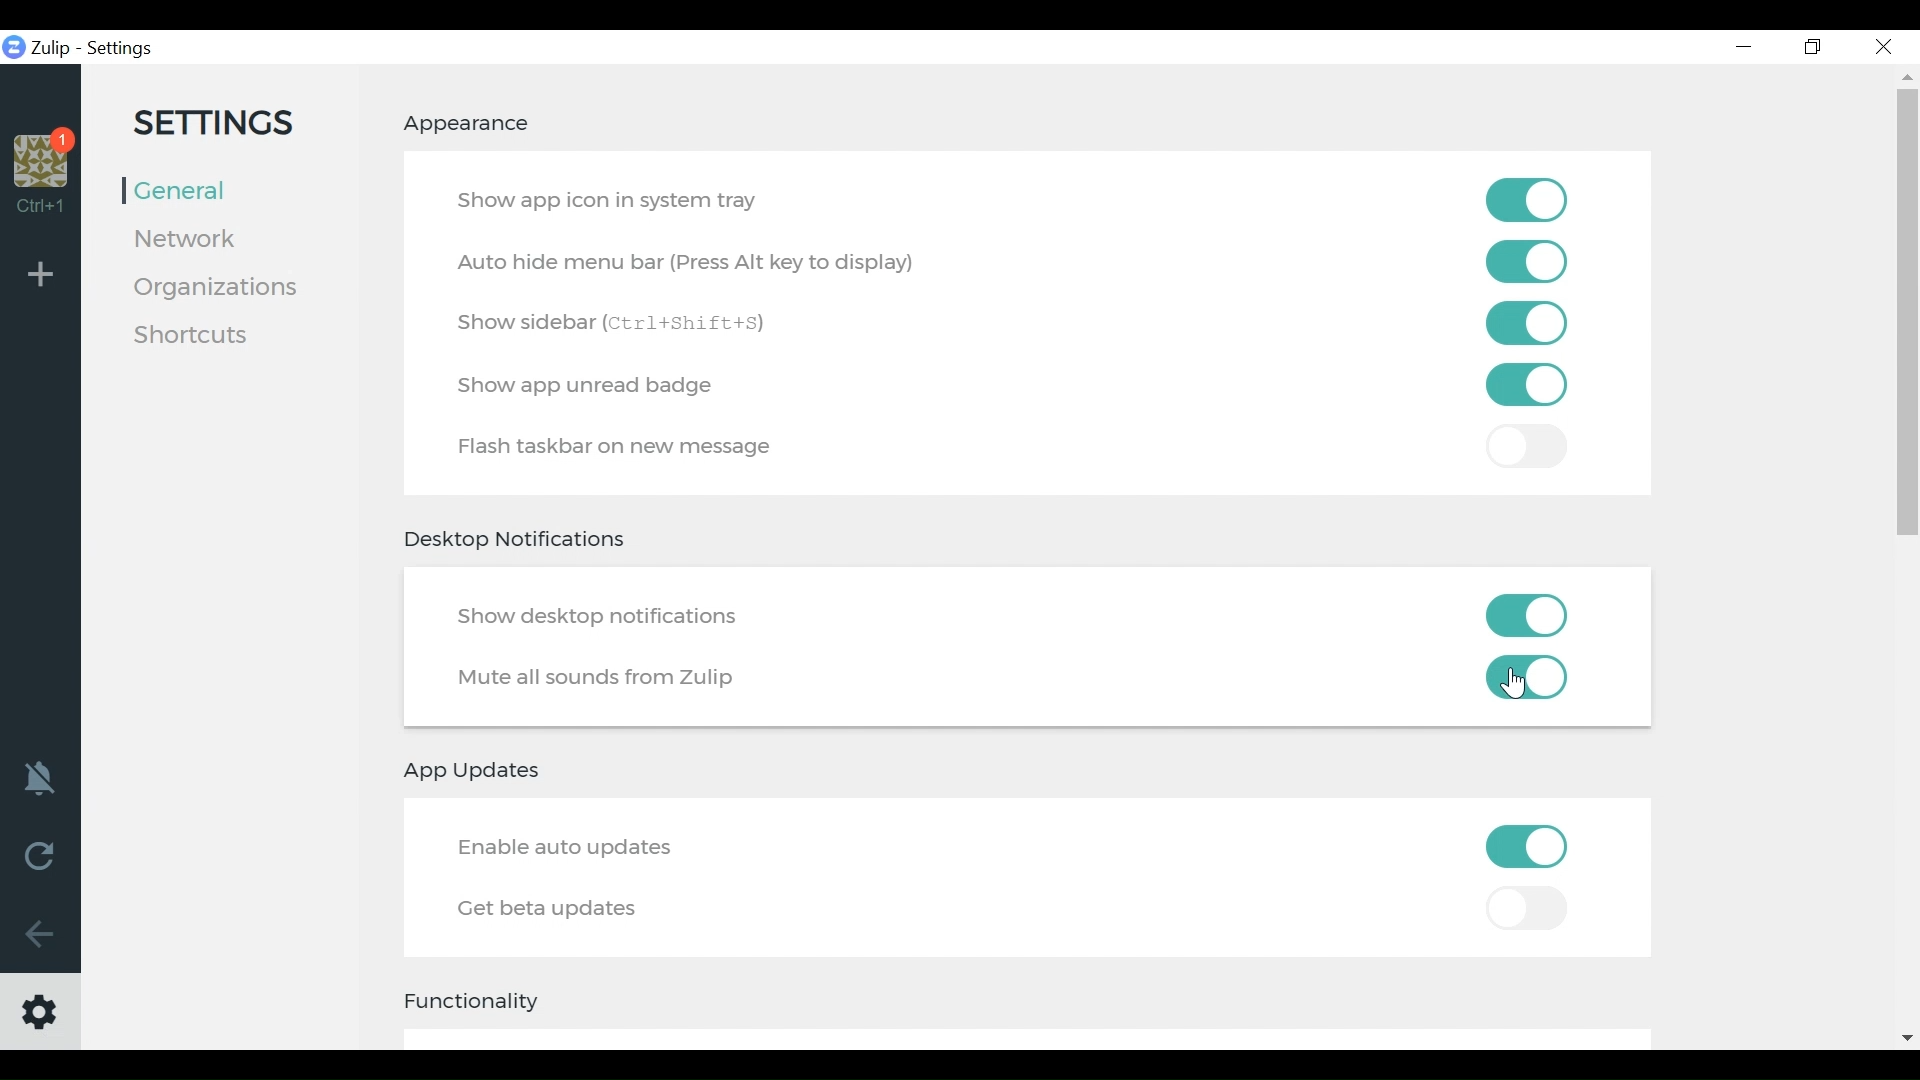 The image size is (1920, 1080). I want to click on General, so click(184, 189).